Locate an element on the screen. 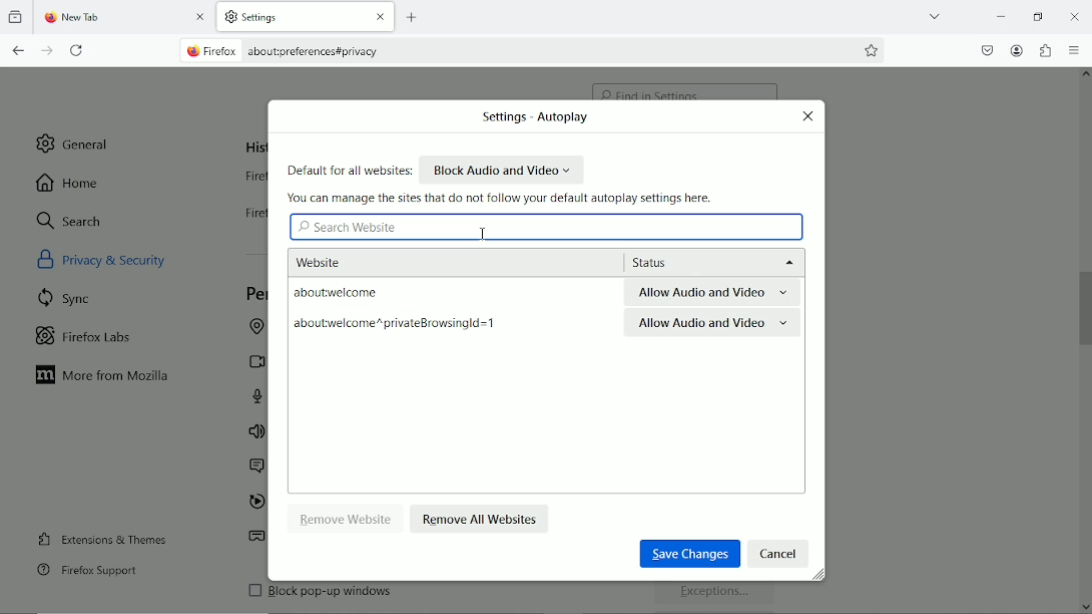 Image resolution: width=1092 pixels, height=614 pixels. camera is located at coordinates (253, 361).